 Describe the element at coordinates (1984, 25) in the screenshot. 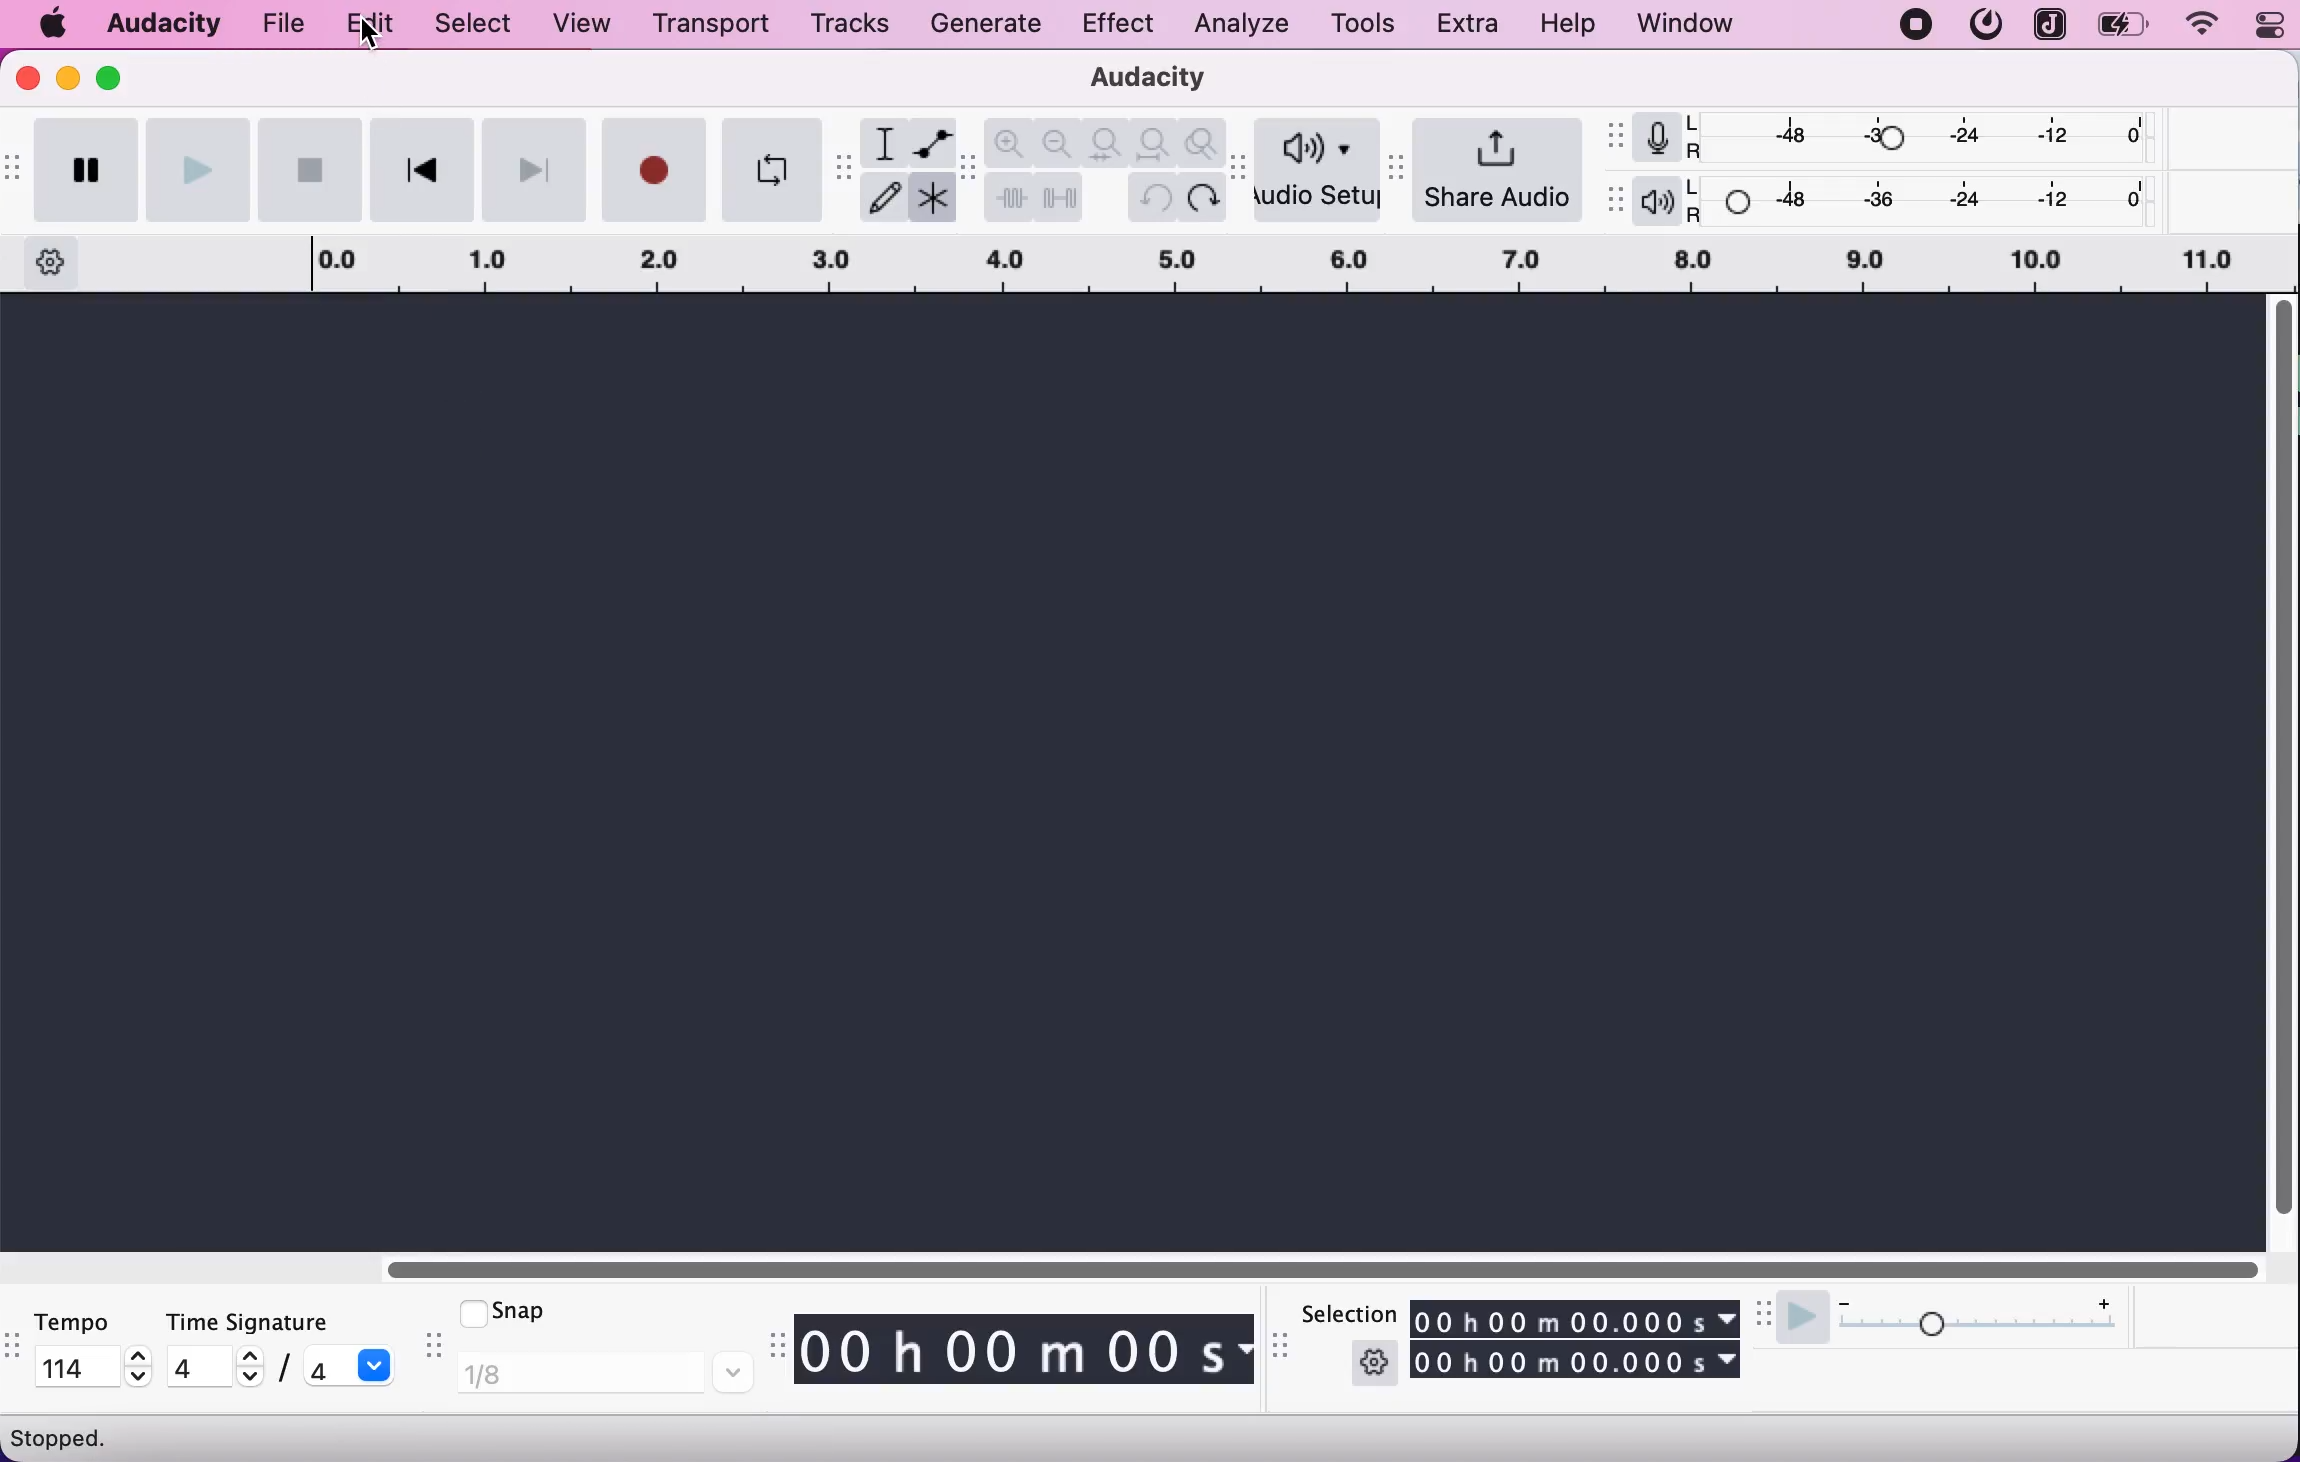

I see `mattermost logo` at that location.